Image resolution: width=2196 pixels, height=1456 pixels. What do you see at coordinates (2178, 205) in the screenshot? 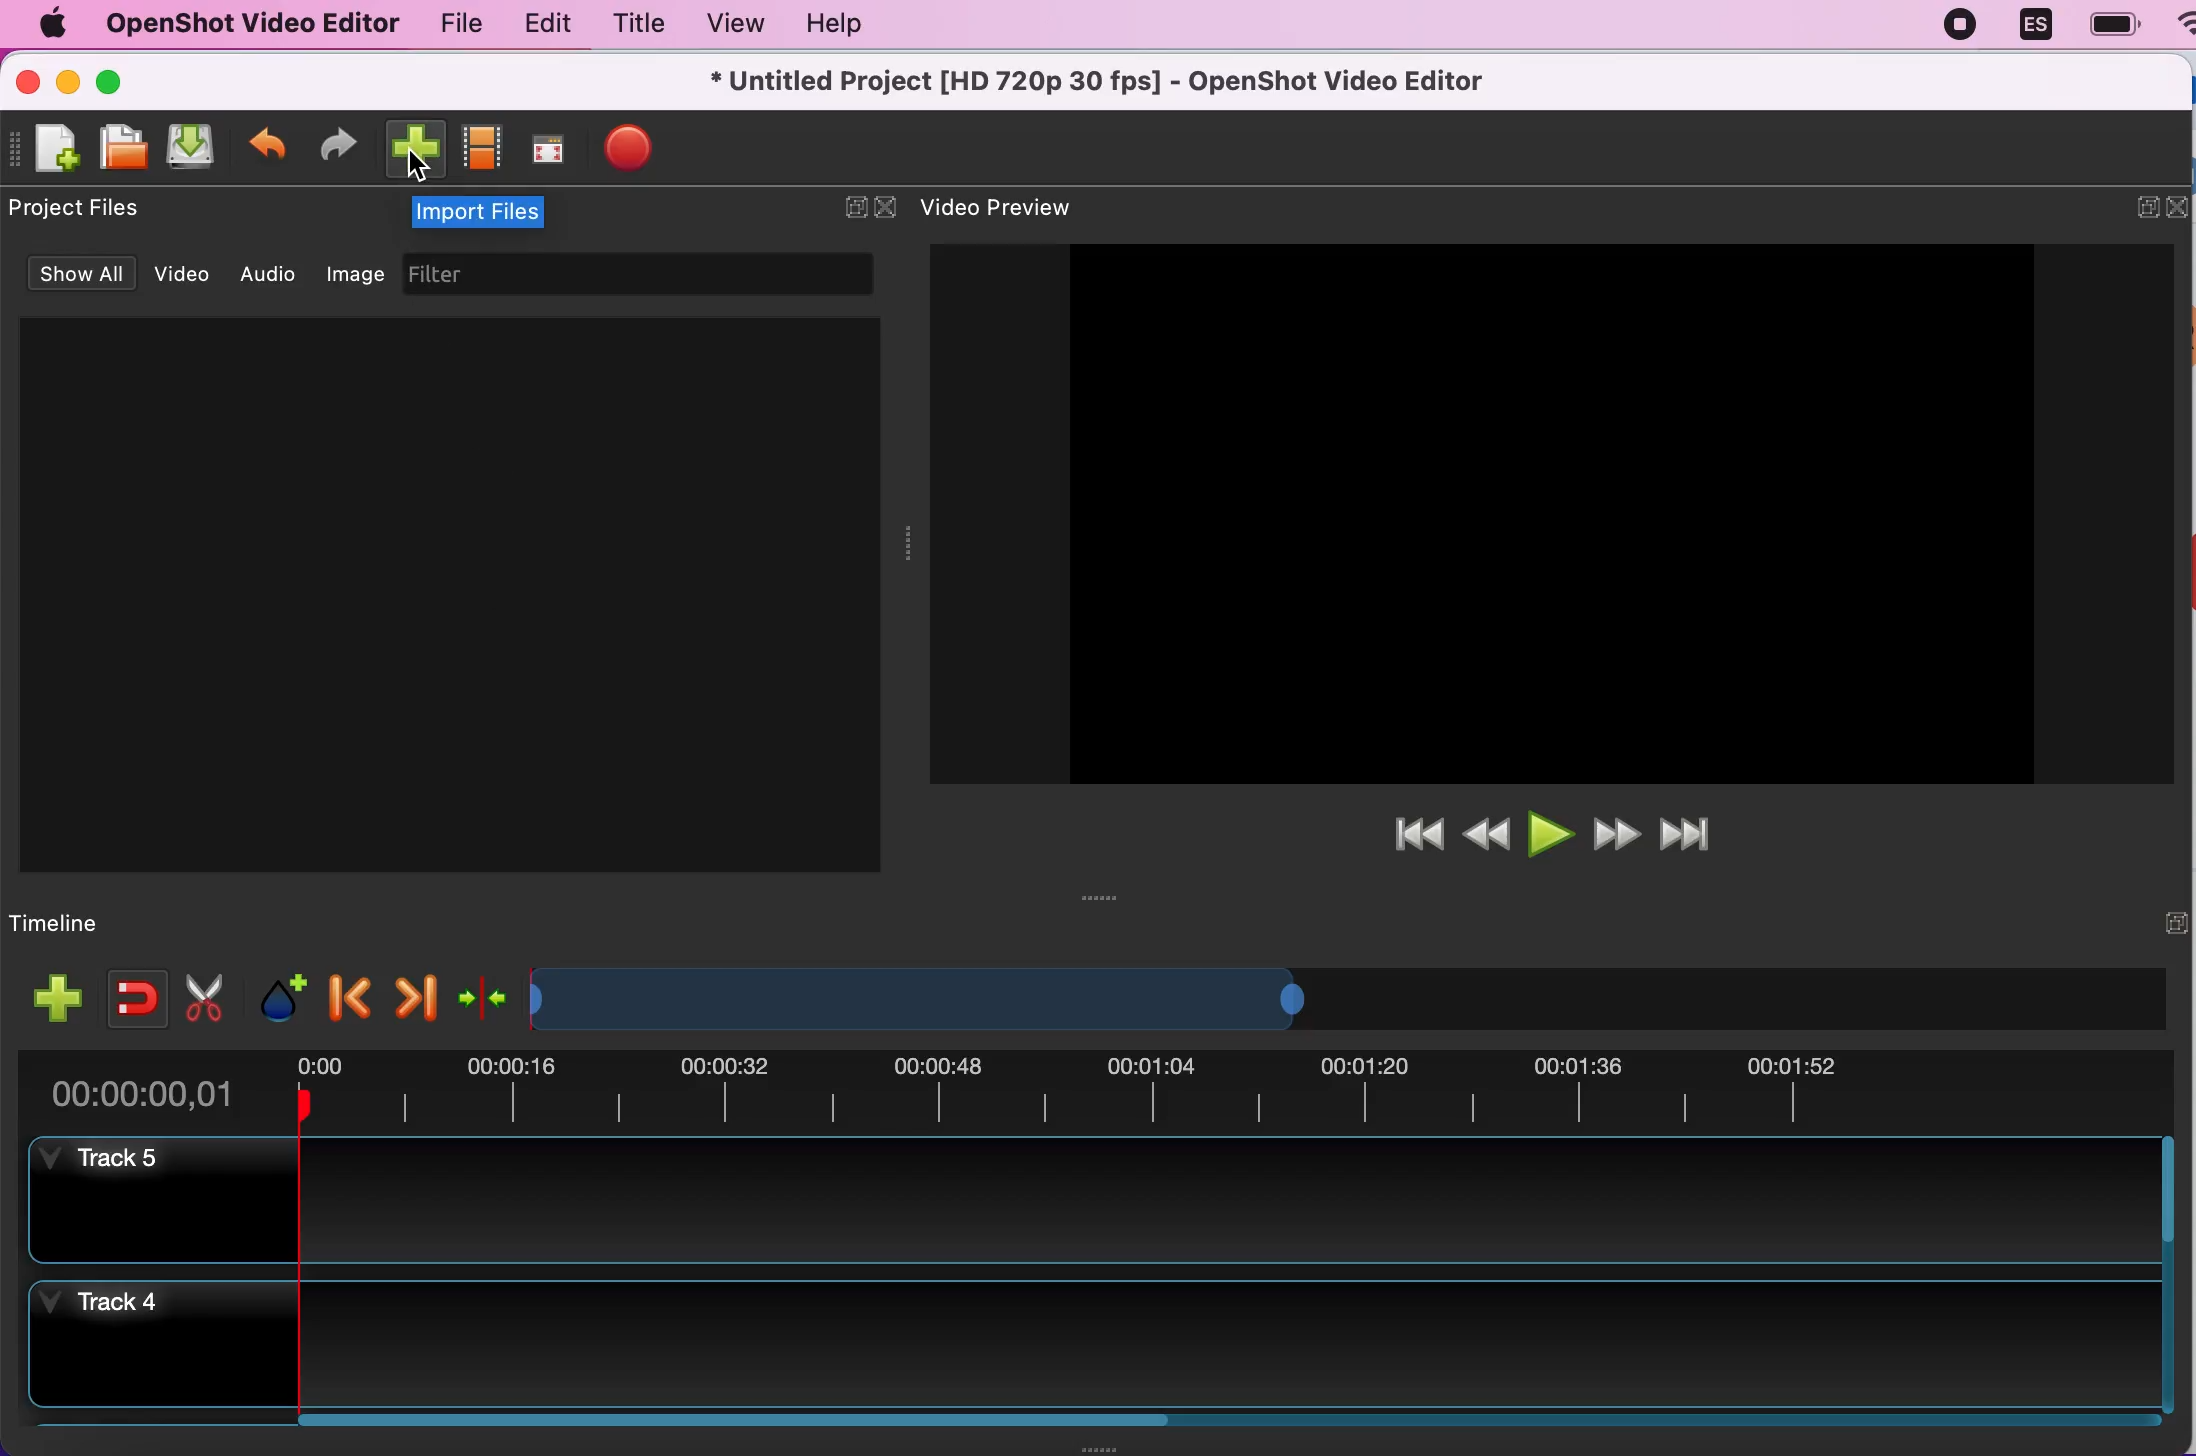
I see `close` at bounding box center [2178, 205].